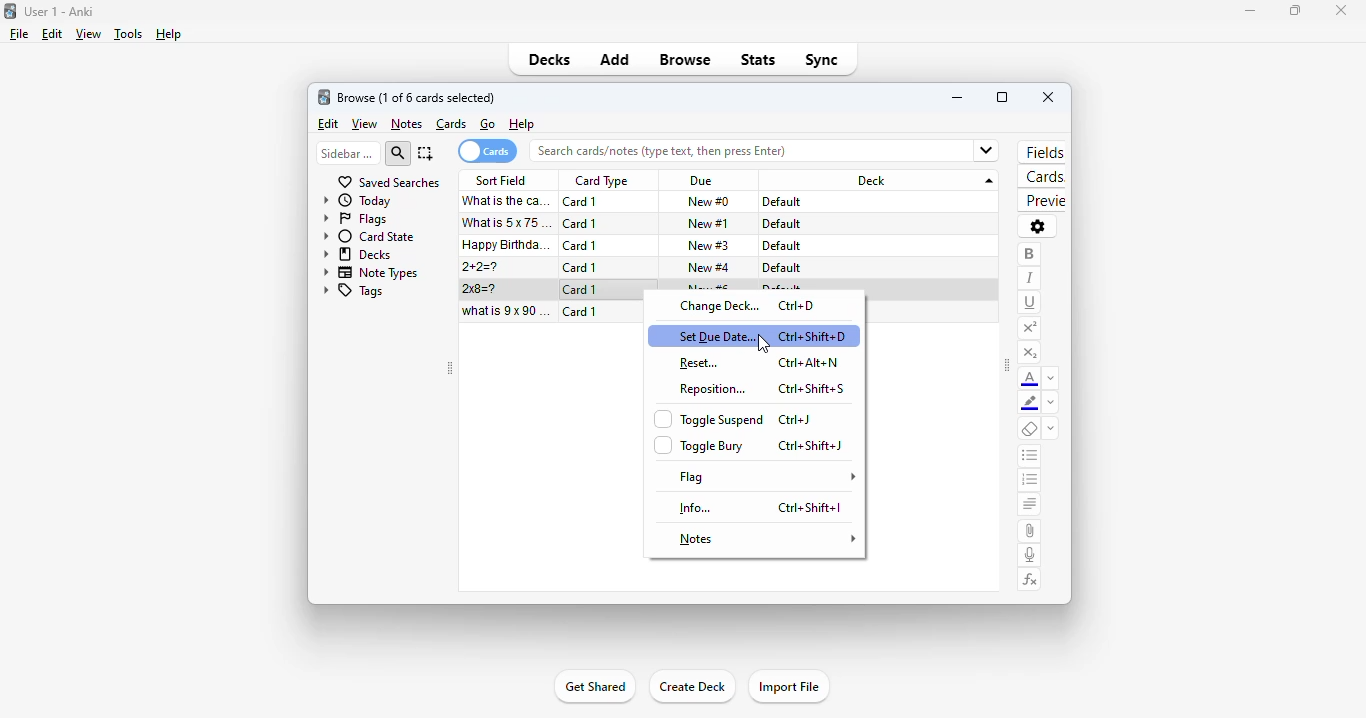 This screenshot has height=718, width=1366. Describe the element at coordinates (1030, 555) in the screenshot. I see `record audio` at that location.